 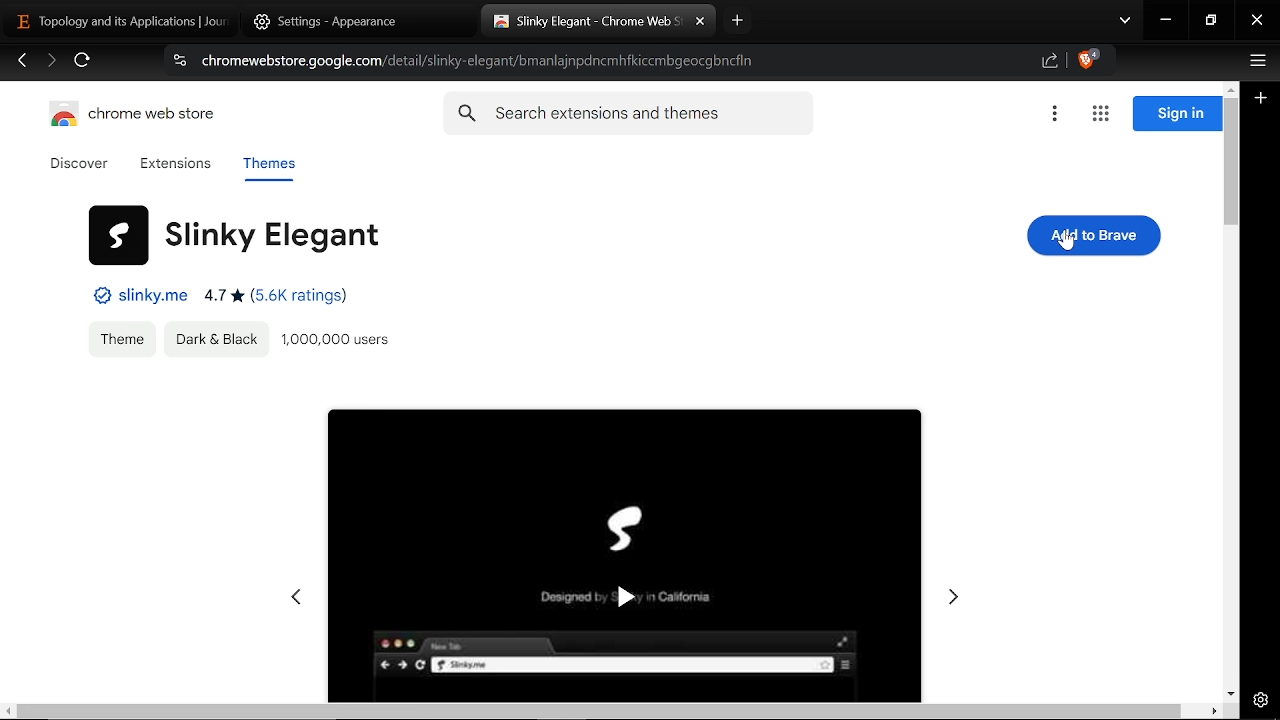 I want to click on Customize and control brave, so click(x=1255, y=63).